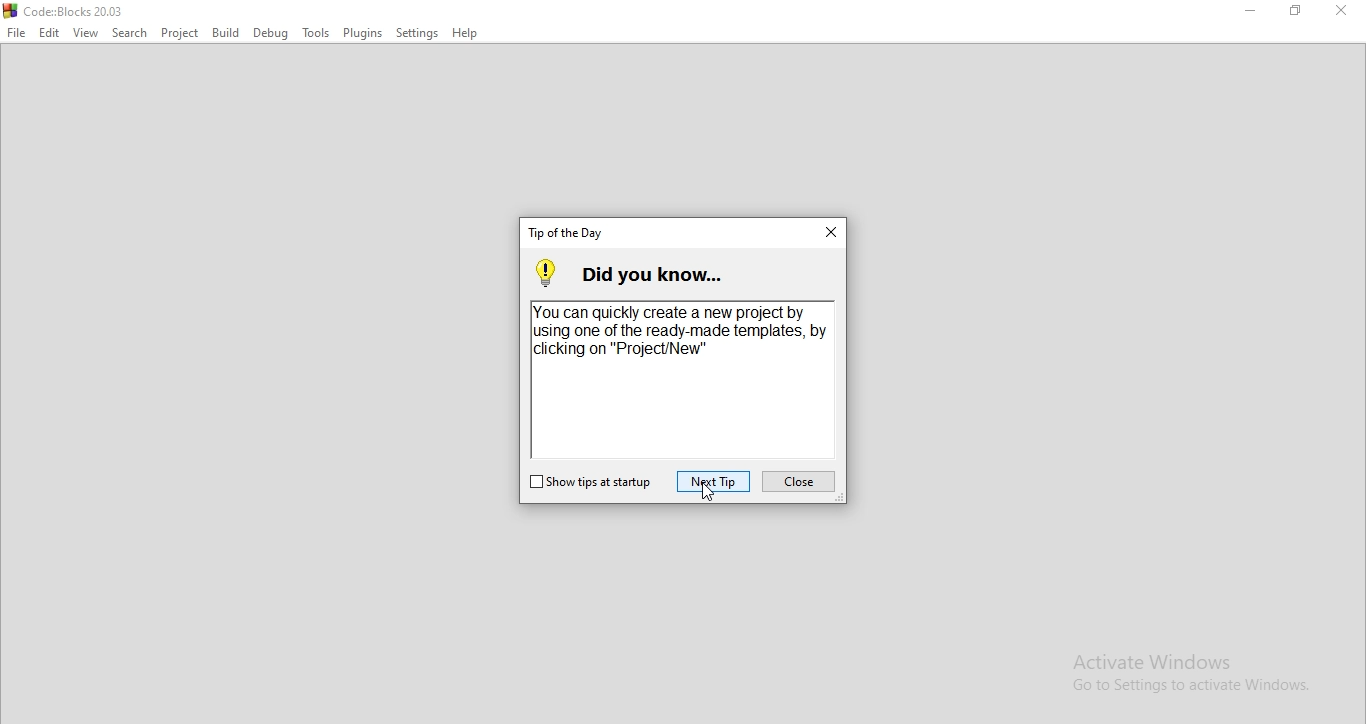 Image resolution: width=1366 pixels, height=724 pixels. Describe the element at coordinates (316, 31) in the screenshot. I see `Tools ` at that location.